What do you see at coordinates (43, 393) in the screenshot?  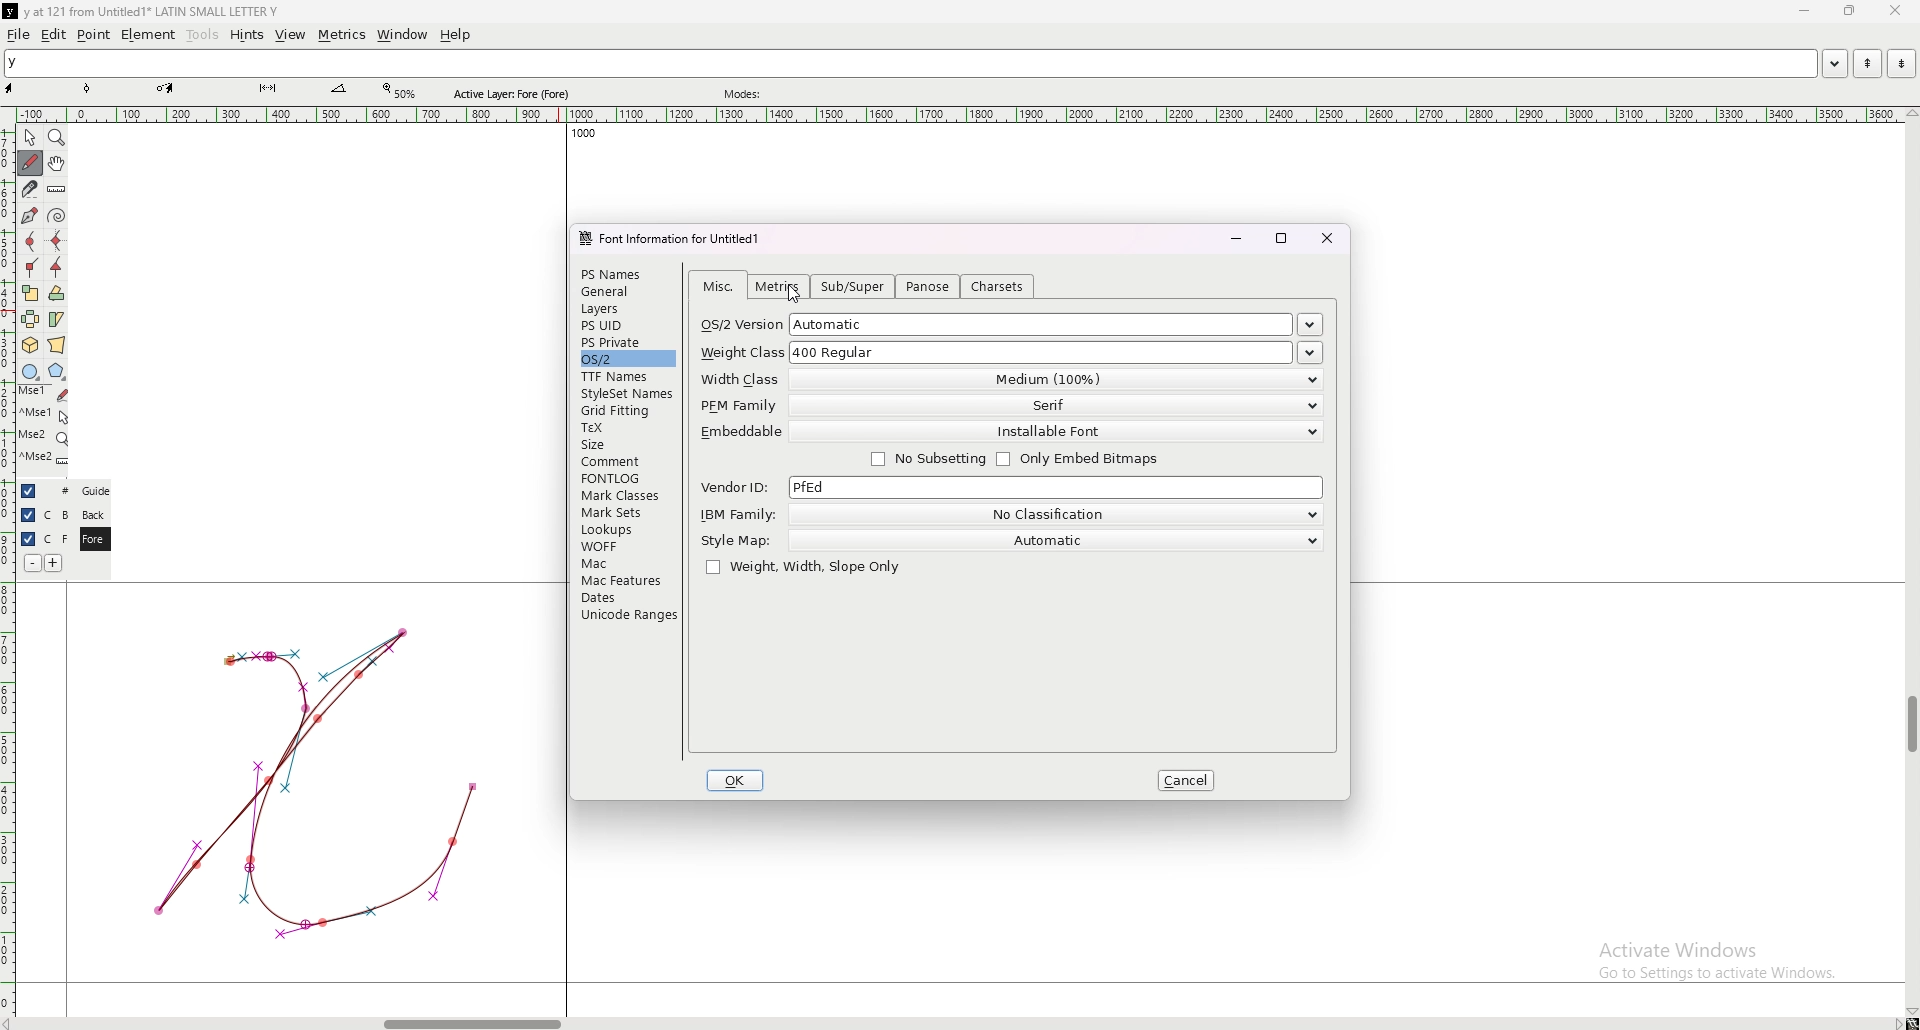 I see `mse 1` at bounding box center [43, 393].